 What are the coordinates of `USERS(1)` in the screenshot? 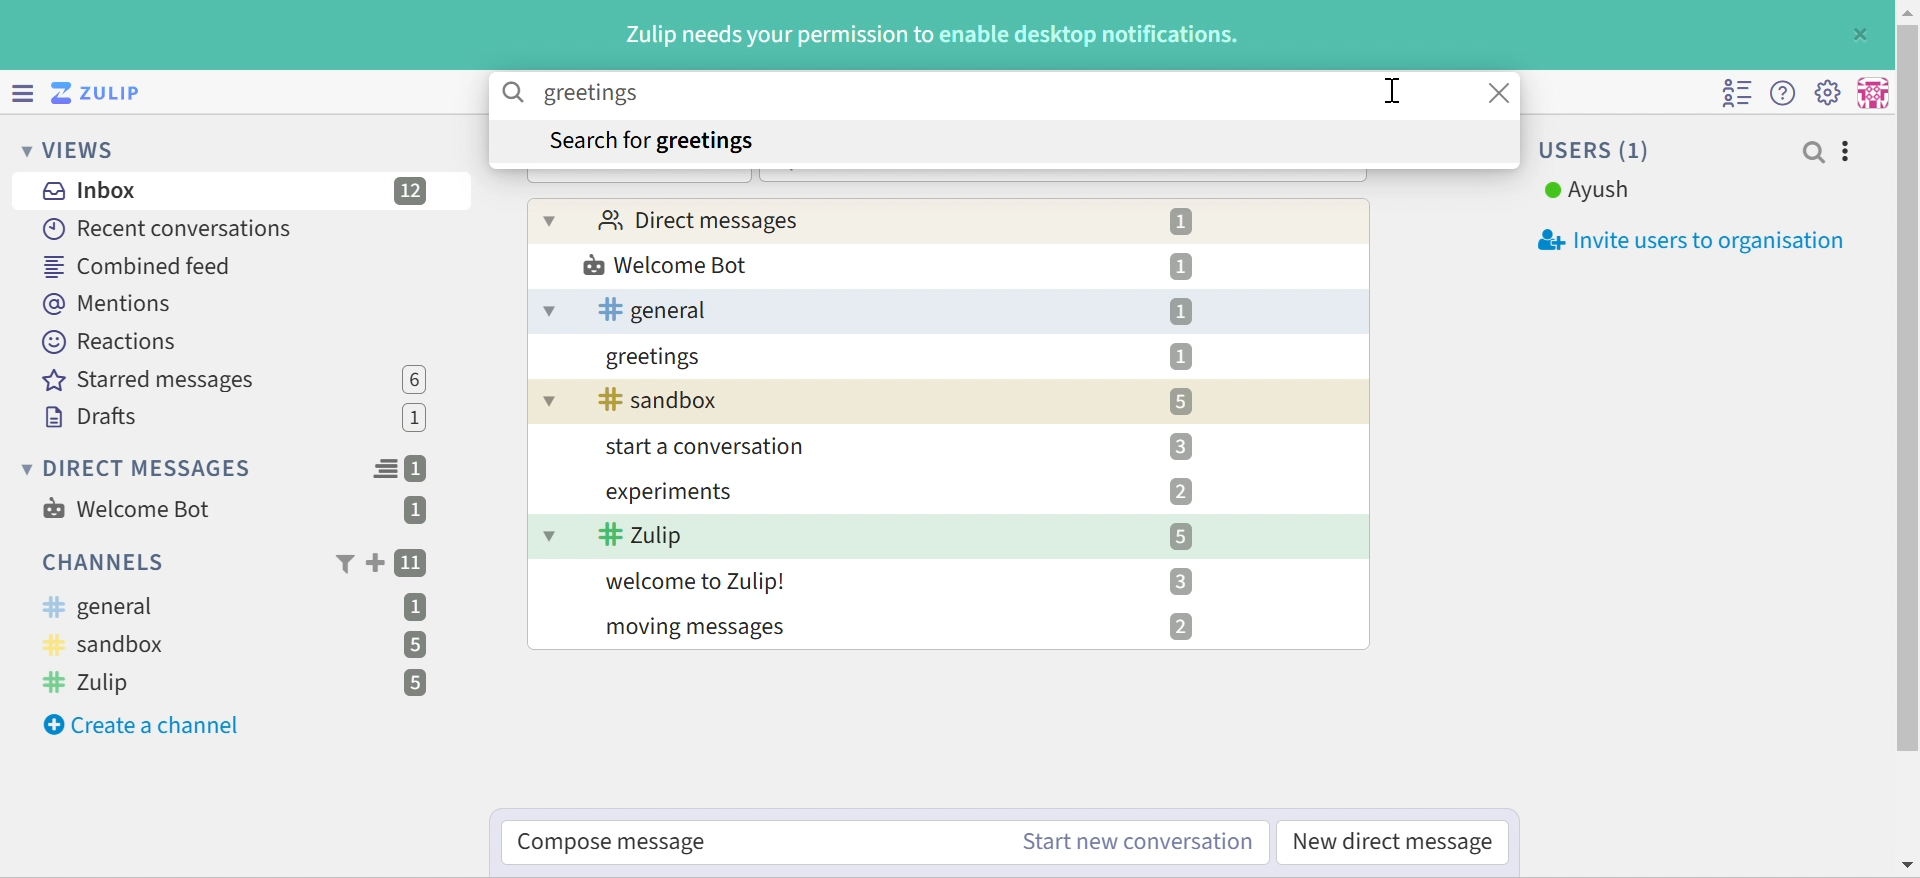 It's located at (1597, 150).